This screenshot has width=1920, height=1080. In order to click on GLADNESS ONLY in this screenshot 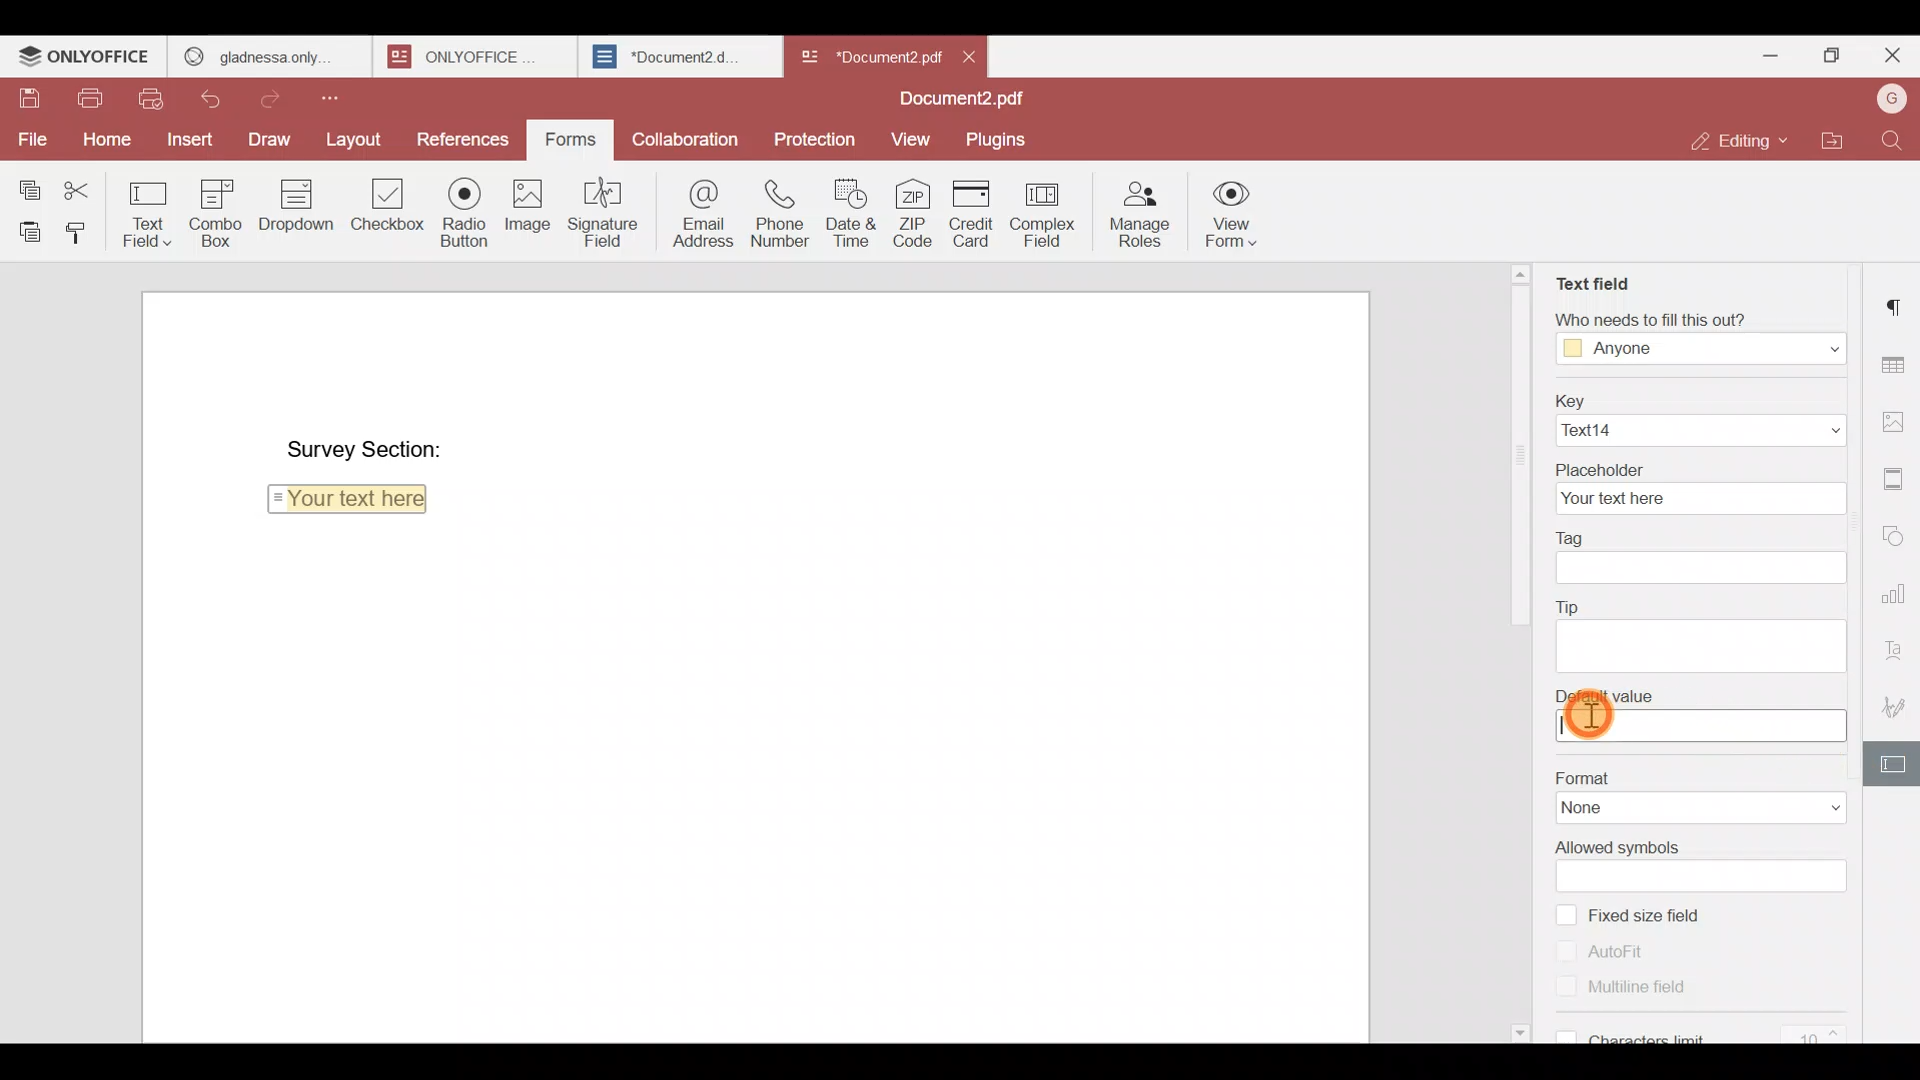, I will do `click(263, 52)`.